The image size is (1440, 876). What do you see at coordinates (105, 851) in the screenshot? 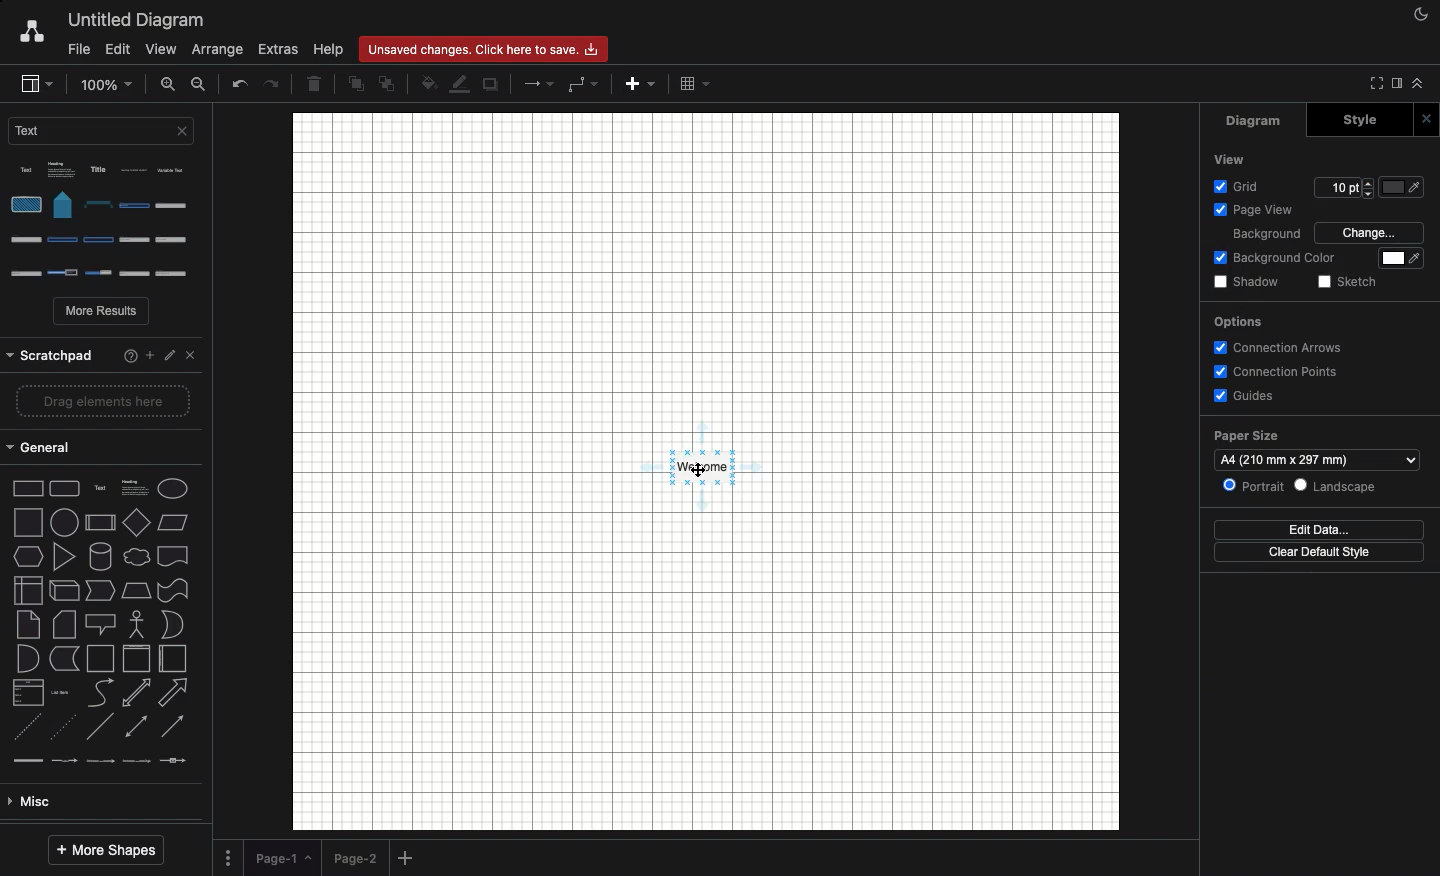
I see `More shapes` at bounding box center [105, 851].